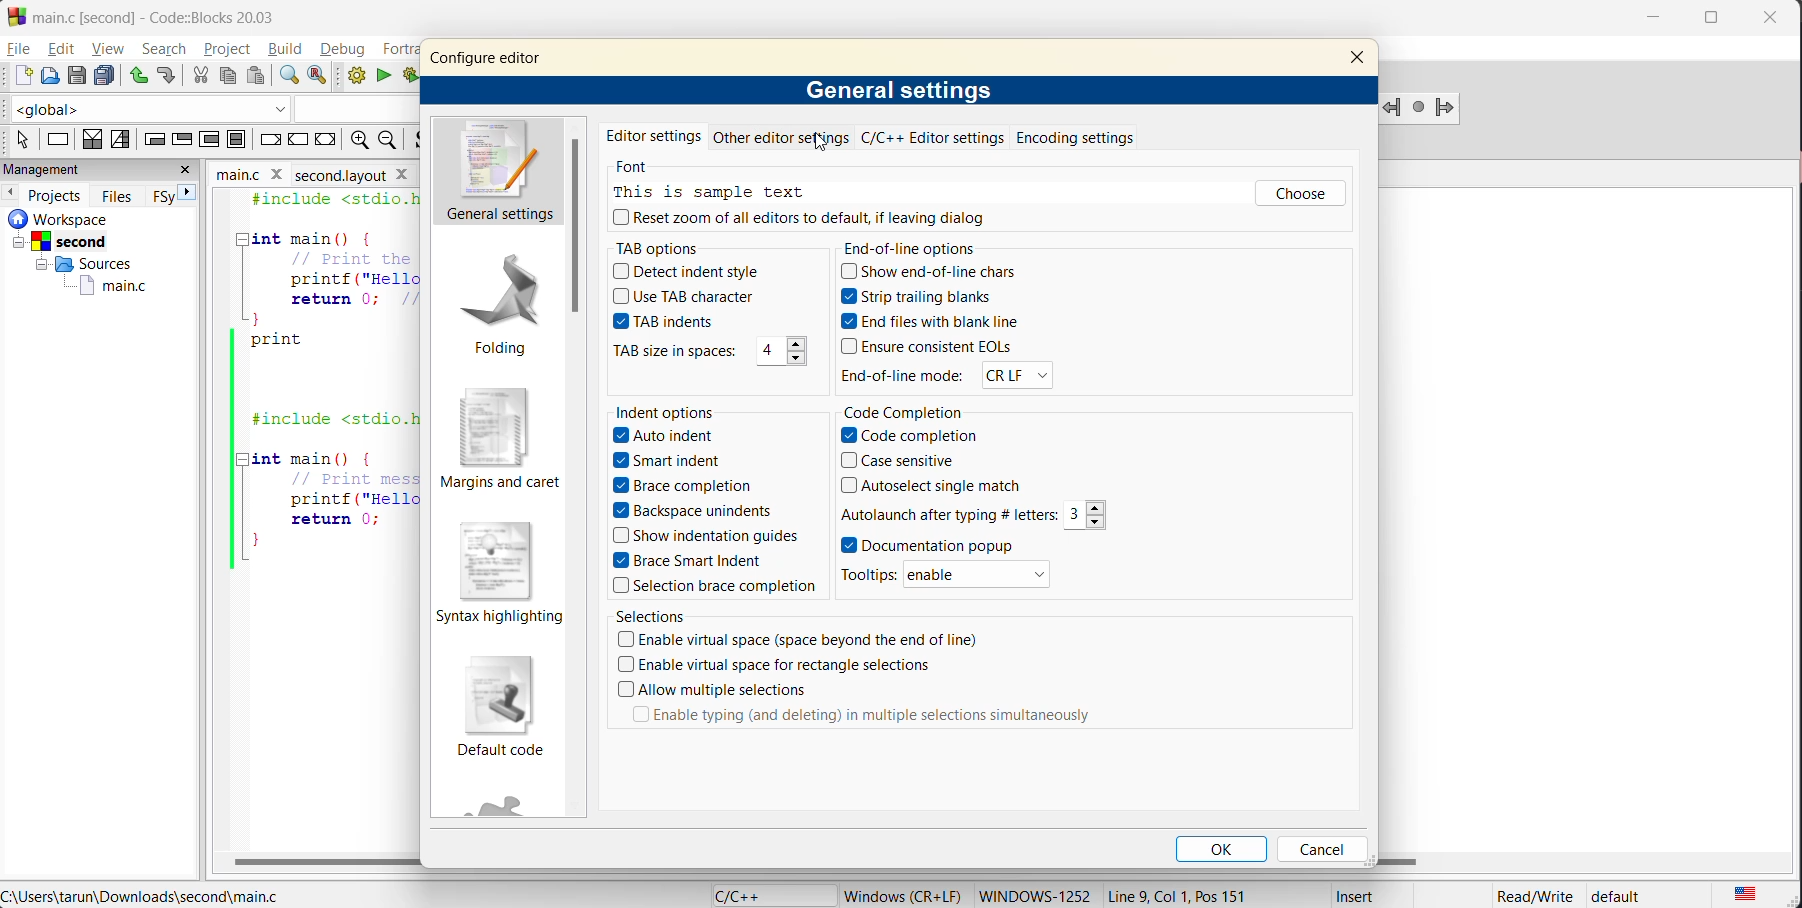 Image resolution: width=1802 pixels, height=908 pixels. I want to click on toggle source, so click(425, 143).